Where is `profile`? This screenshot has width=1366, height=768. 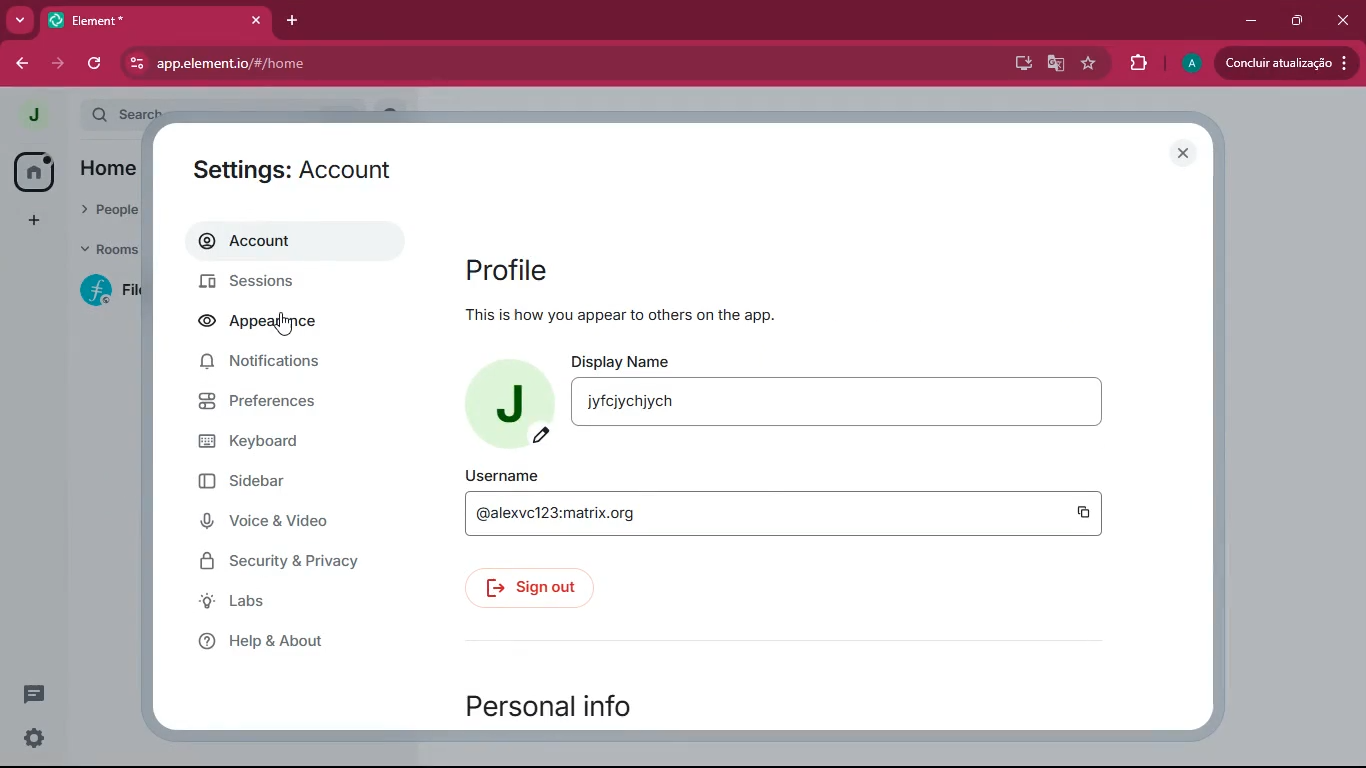
profile is located at coordinates (579, 270).